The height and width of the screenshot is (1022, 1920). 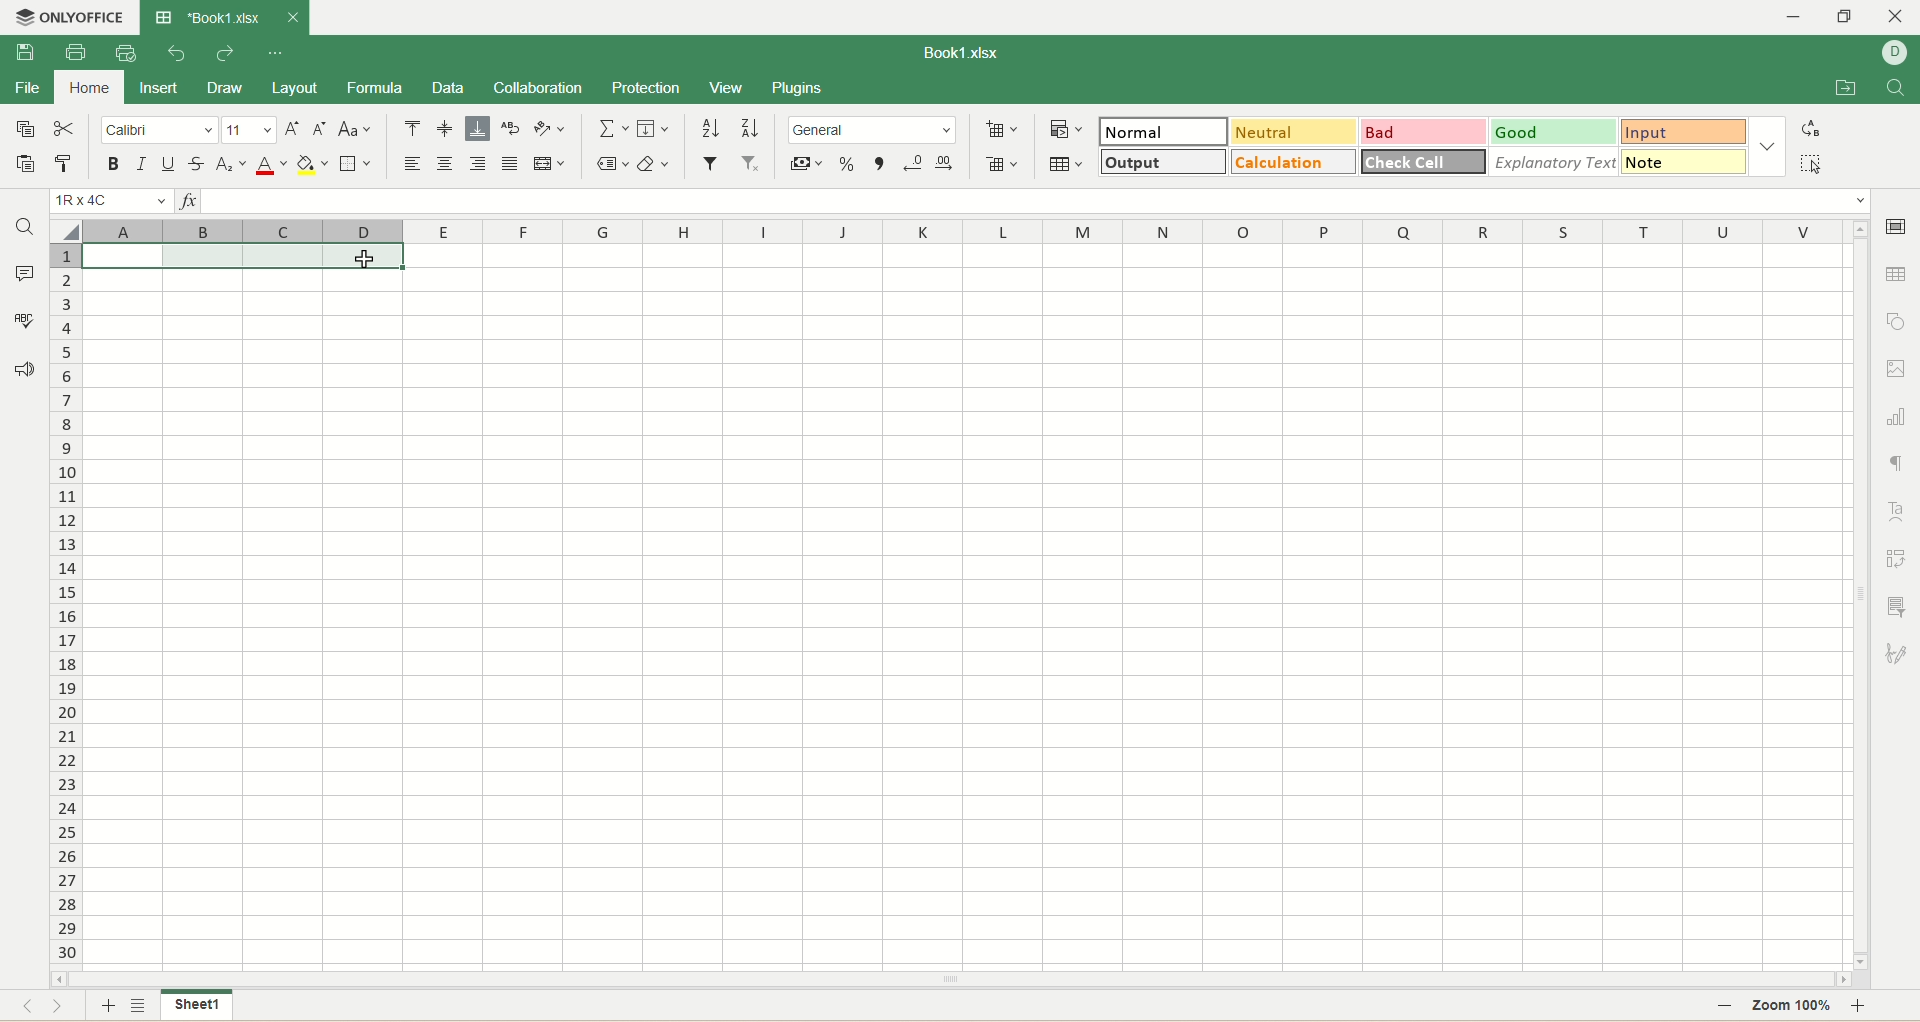 What do you see at coordinates (879, 163) in the screenshot?
I see `comma style` at bounding box center [879, 163].